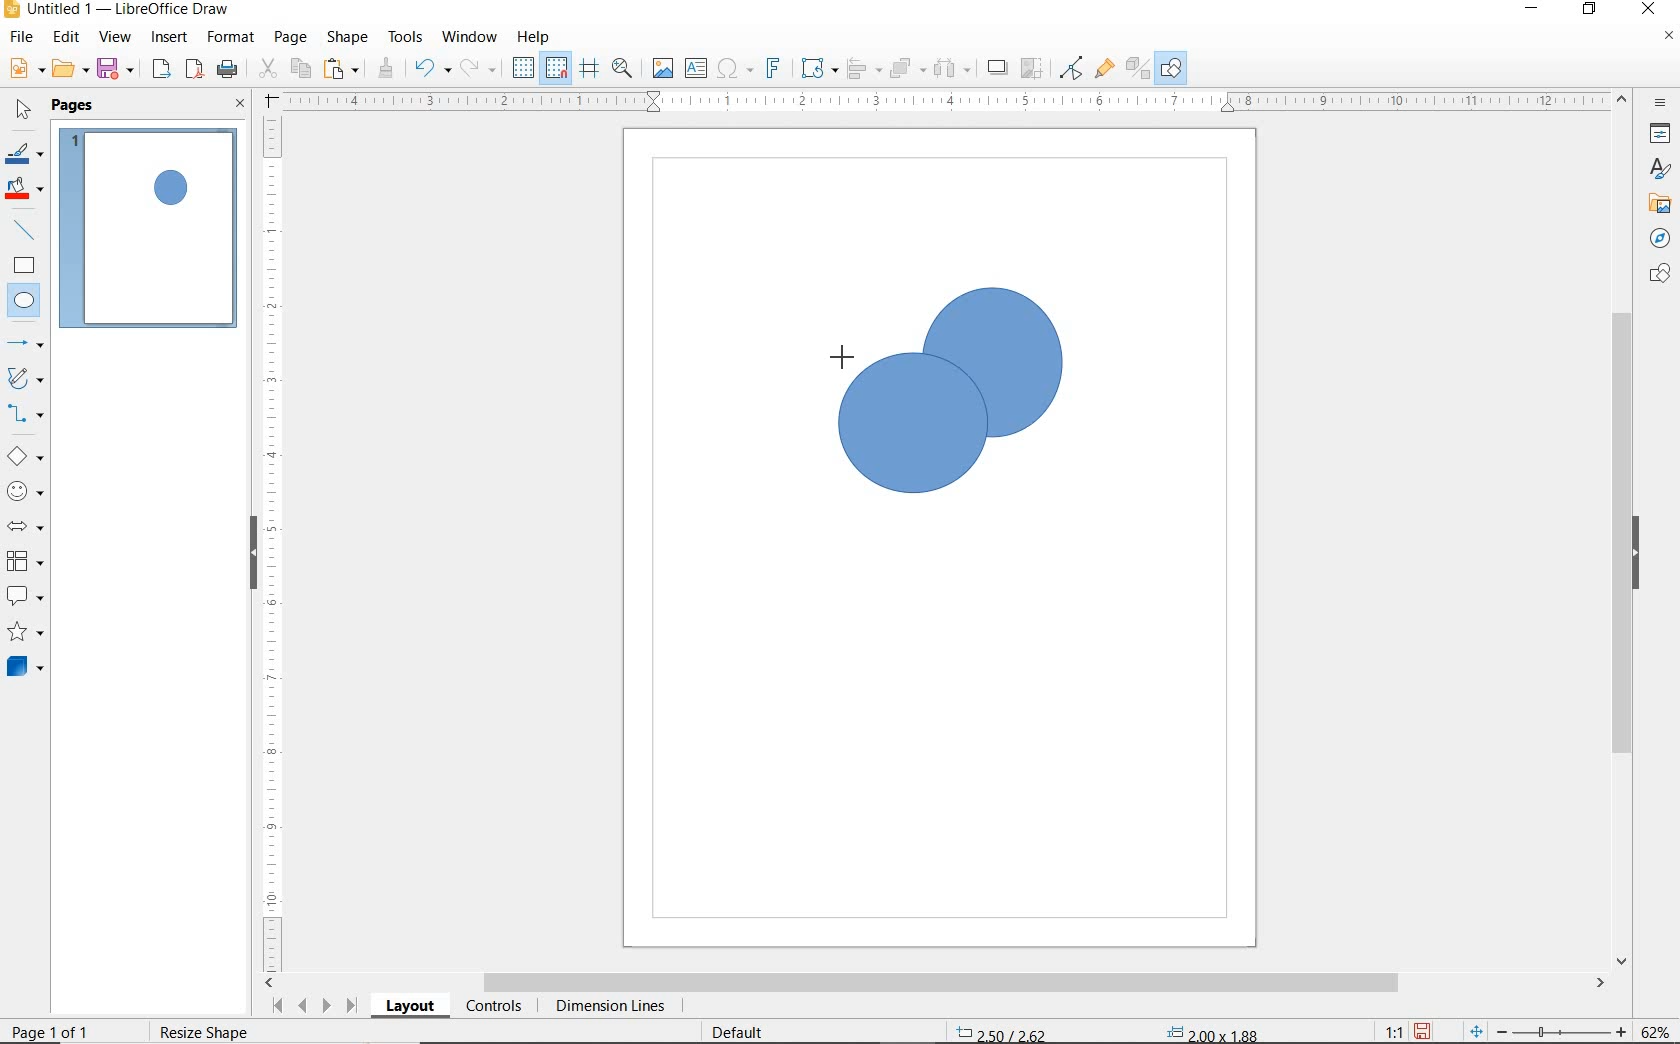 The height and width of the screenshot is (1044, 1680). I want to click on CALLOUT SHAPES, so click(24, 597).